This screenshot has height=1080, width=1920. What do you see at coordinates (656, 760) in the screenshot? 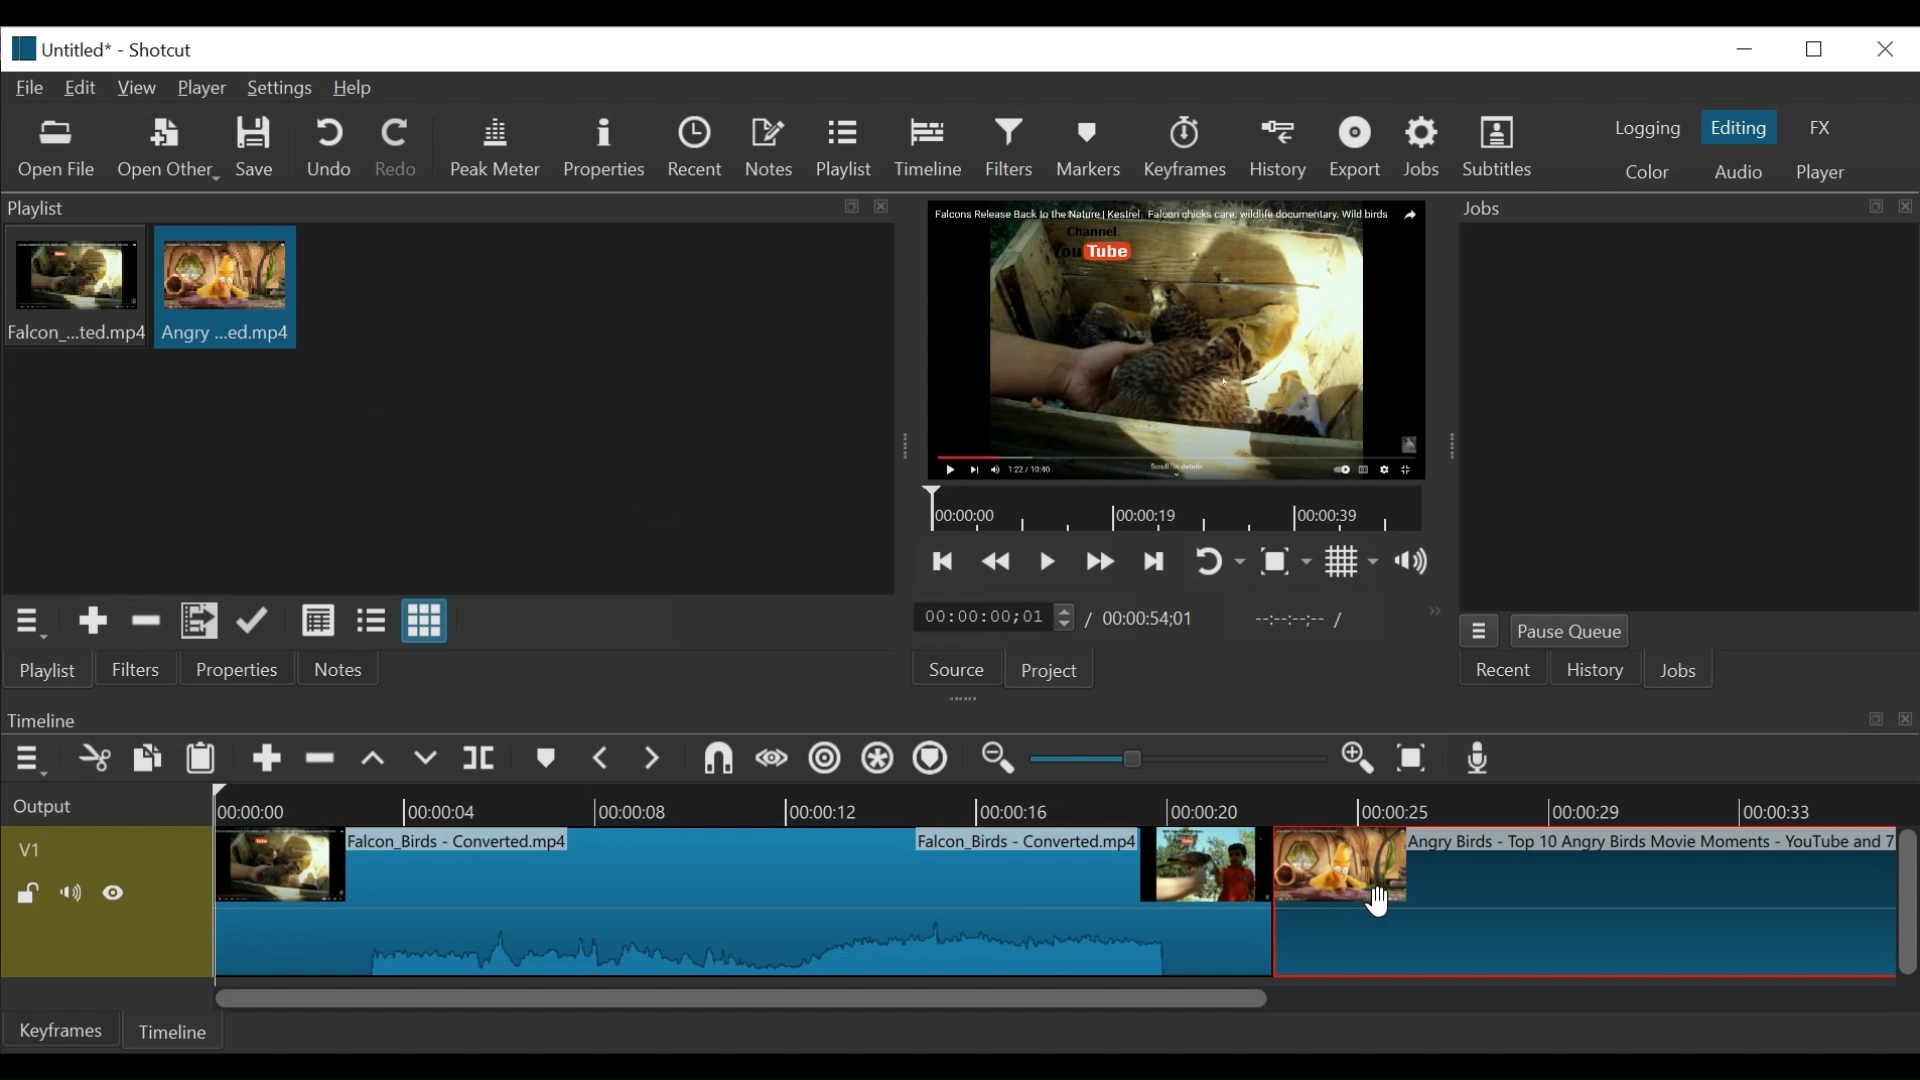
I see `next marker` at bounding box center [656, 760].